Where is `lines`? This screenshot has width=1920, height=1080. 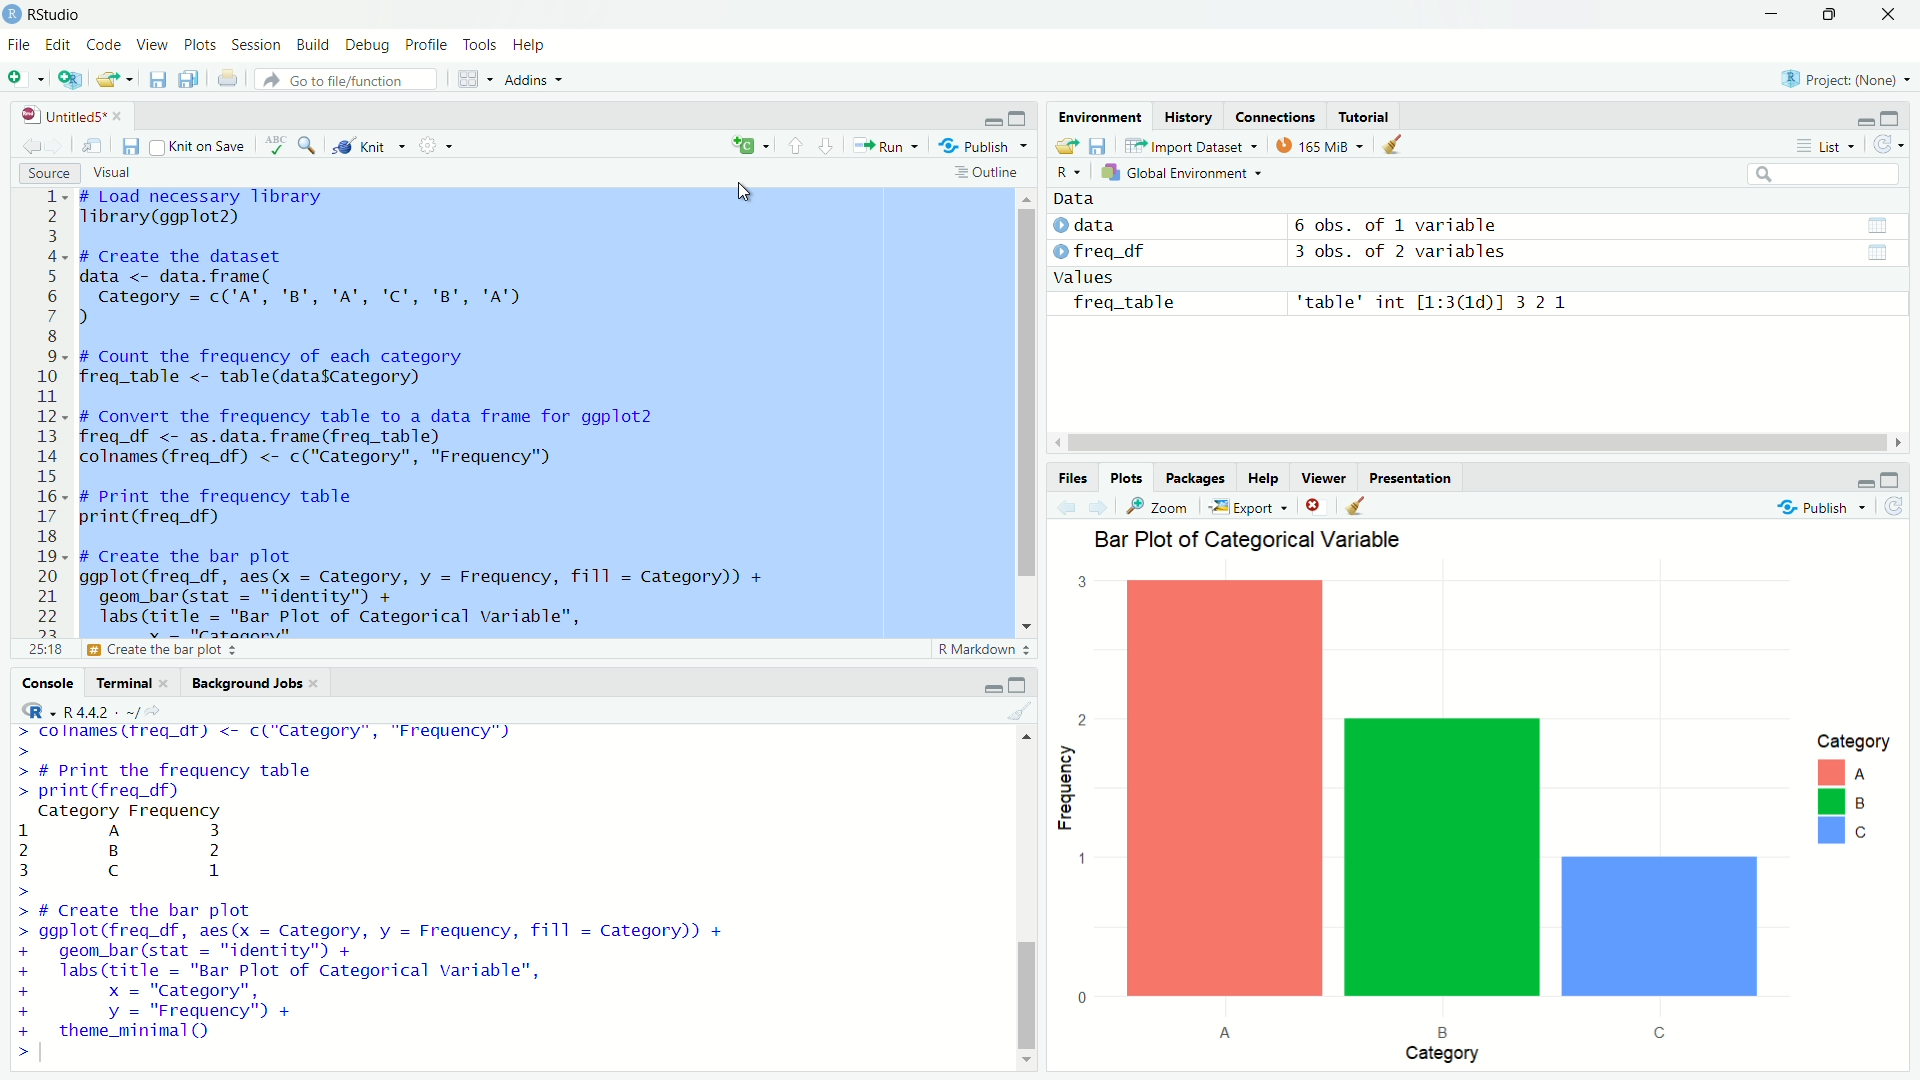
lines is located at coordinates (46, 424).